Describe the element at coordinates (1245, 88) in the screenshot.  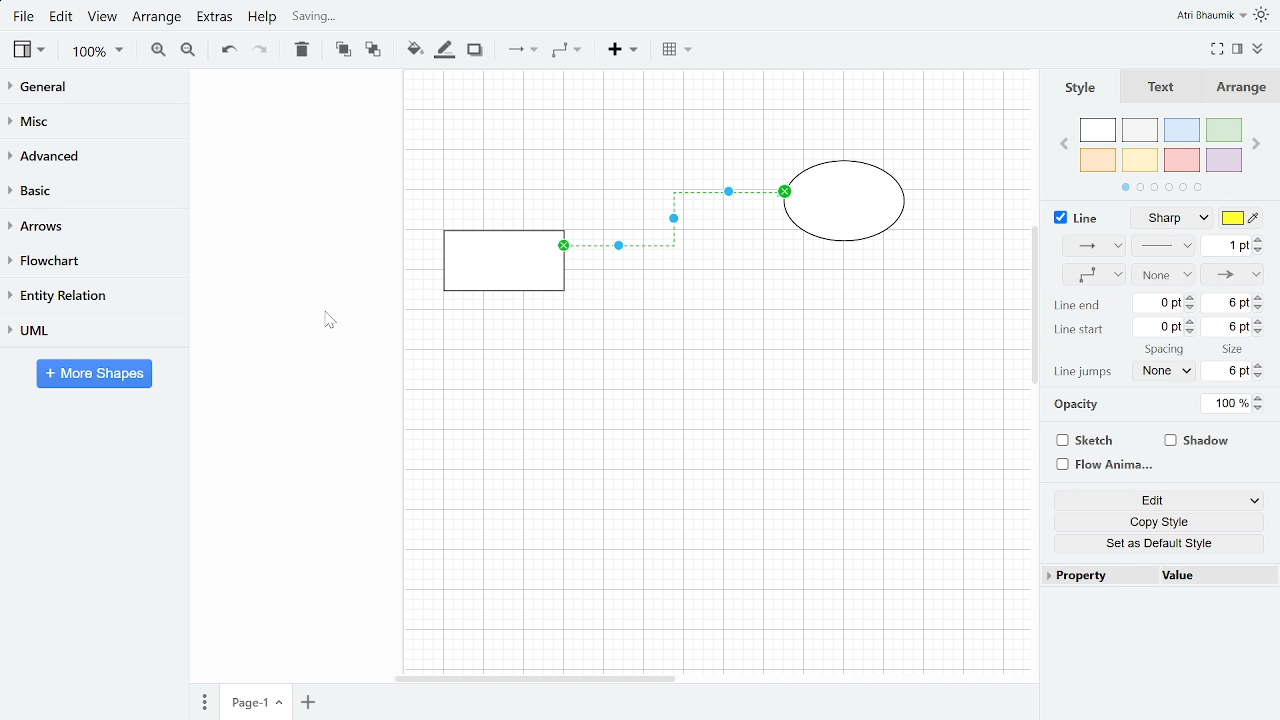
I see `Arrange` at that location.